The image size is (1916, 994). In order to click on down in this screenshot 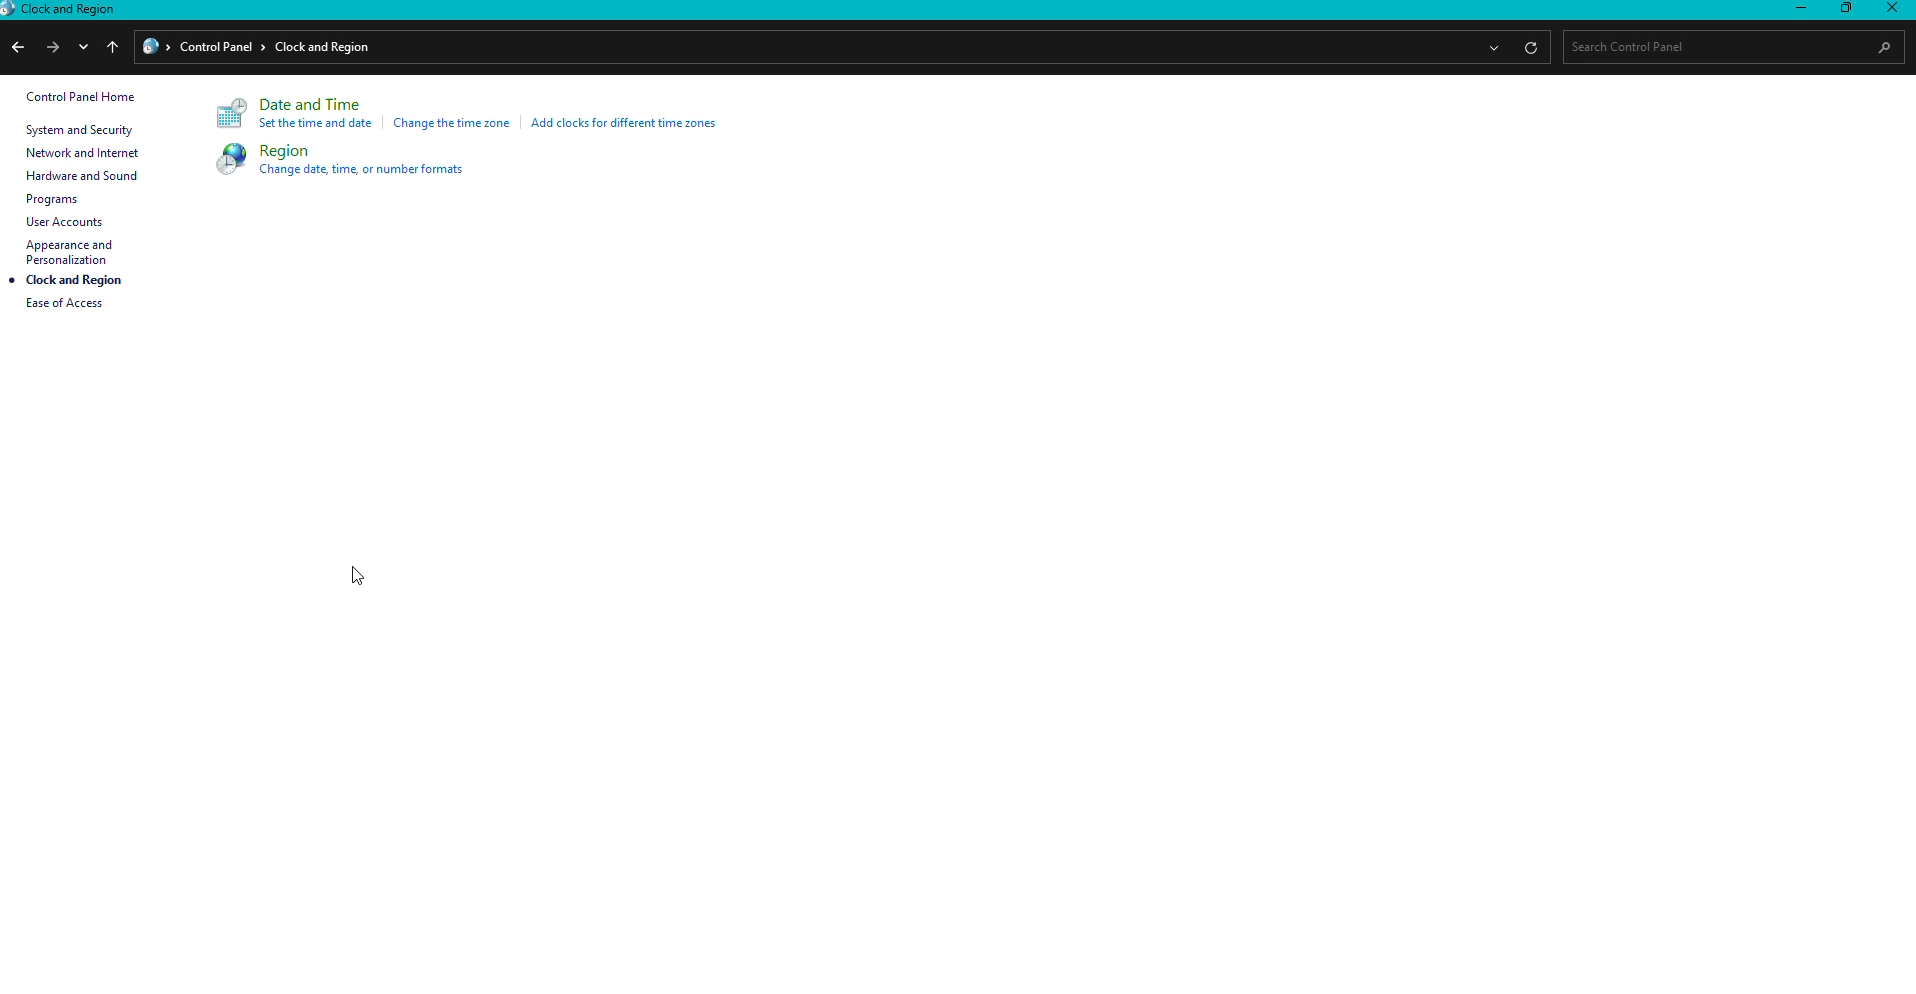, I will do `click(87, 49)`.